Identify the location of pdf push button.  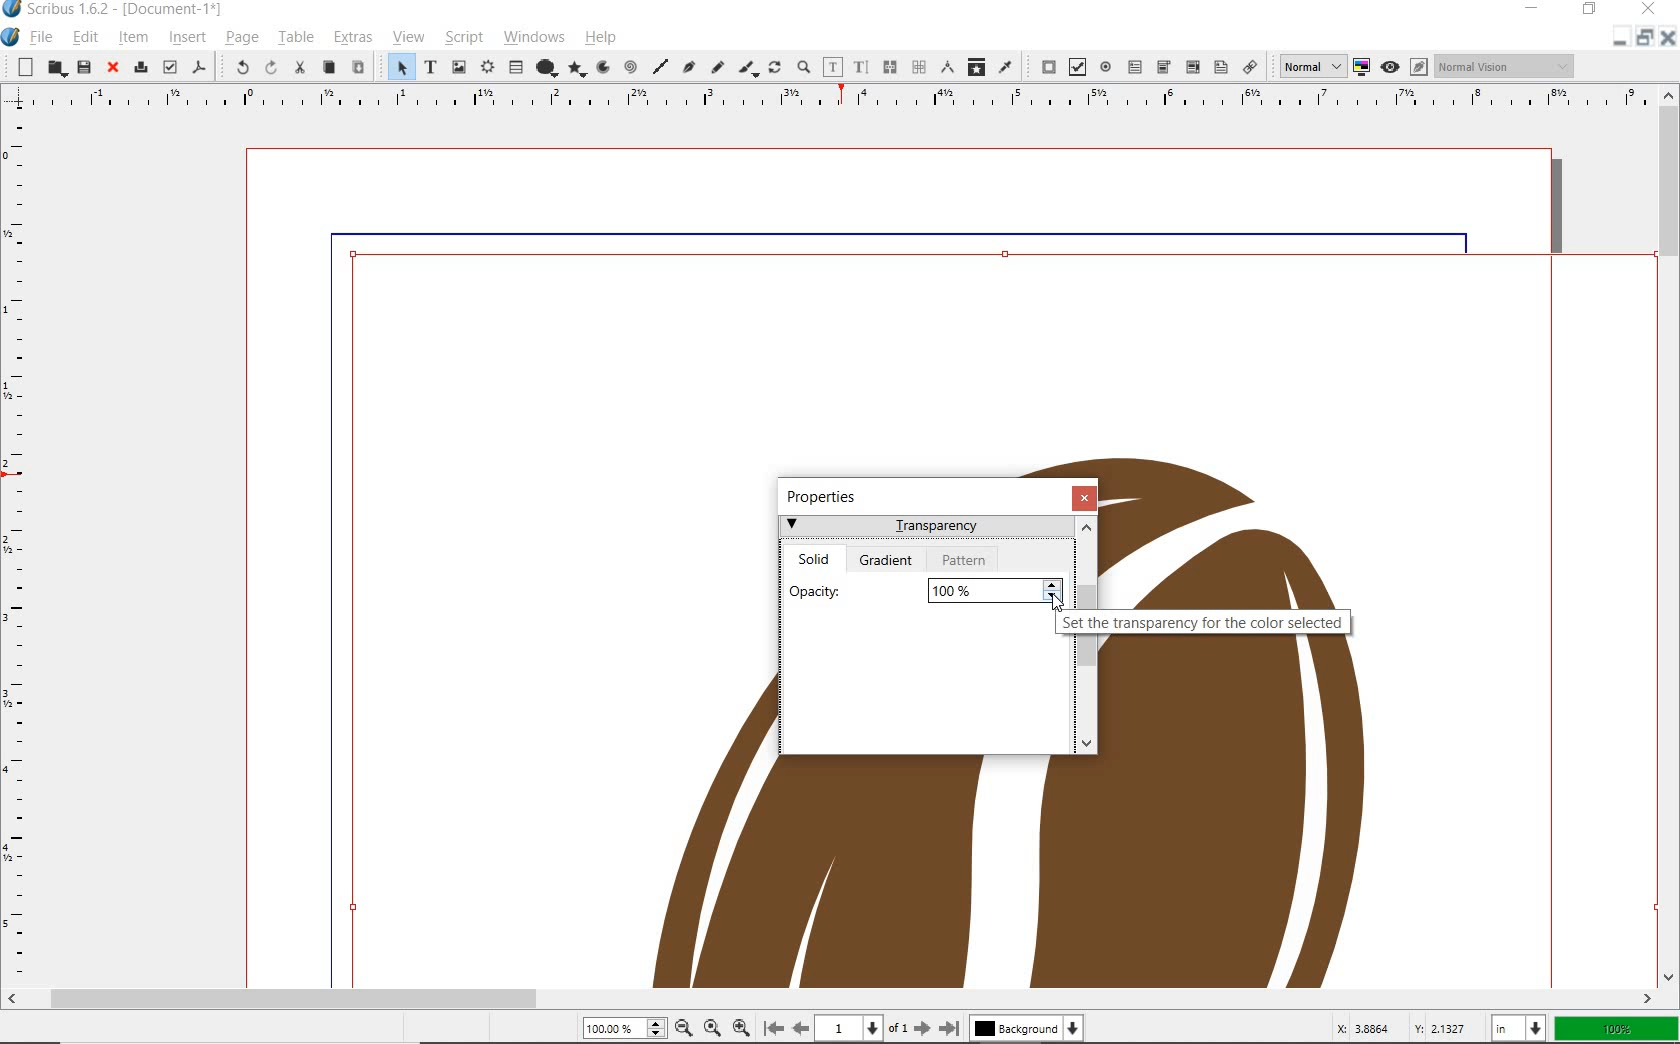
(1042, 66).